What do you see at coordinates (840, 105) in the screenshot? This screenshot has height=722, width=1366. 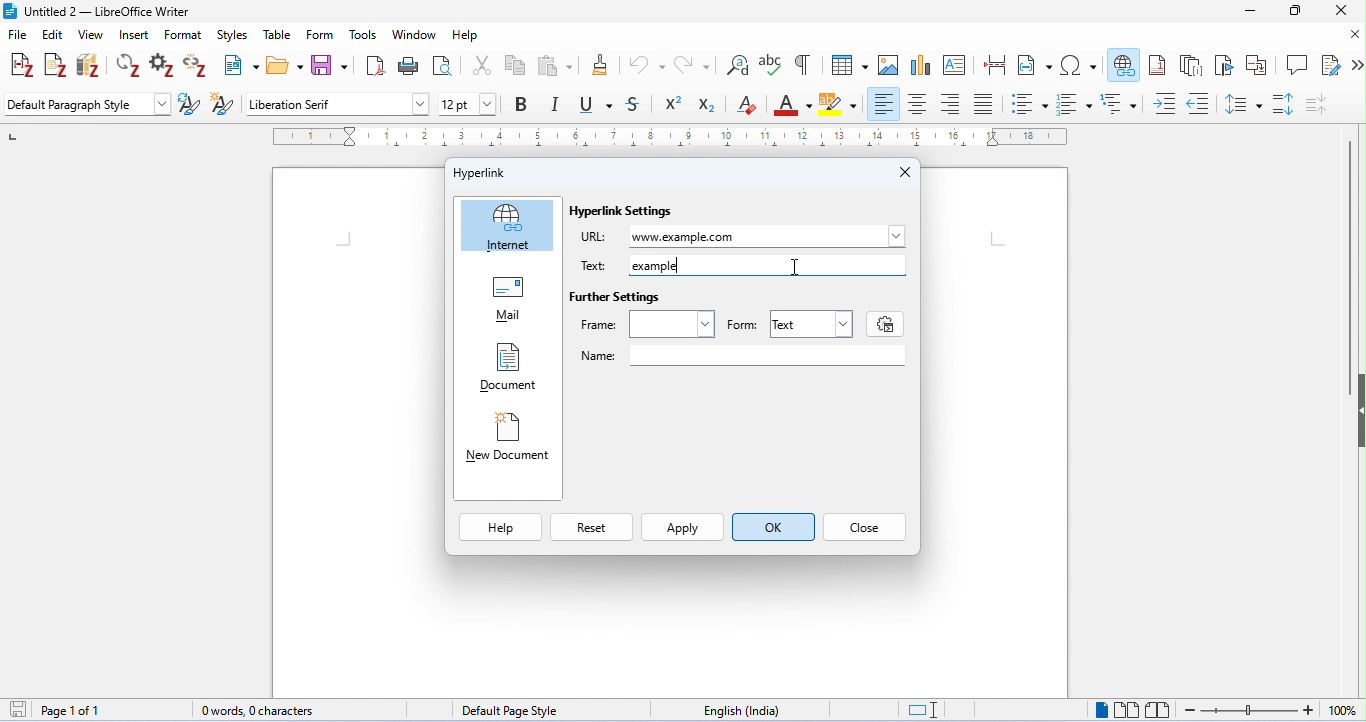 I see `background color` at bounding box center [840, 105].